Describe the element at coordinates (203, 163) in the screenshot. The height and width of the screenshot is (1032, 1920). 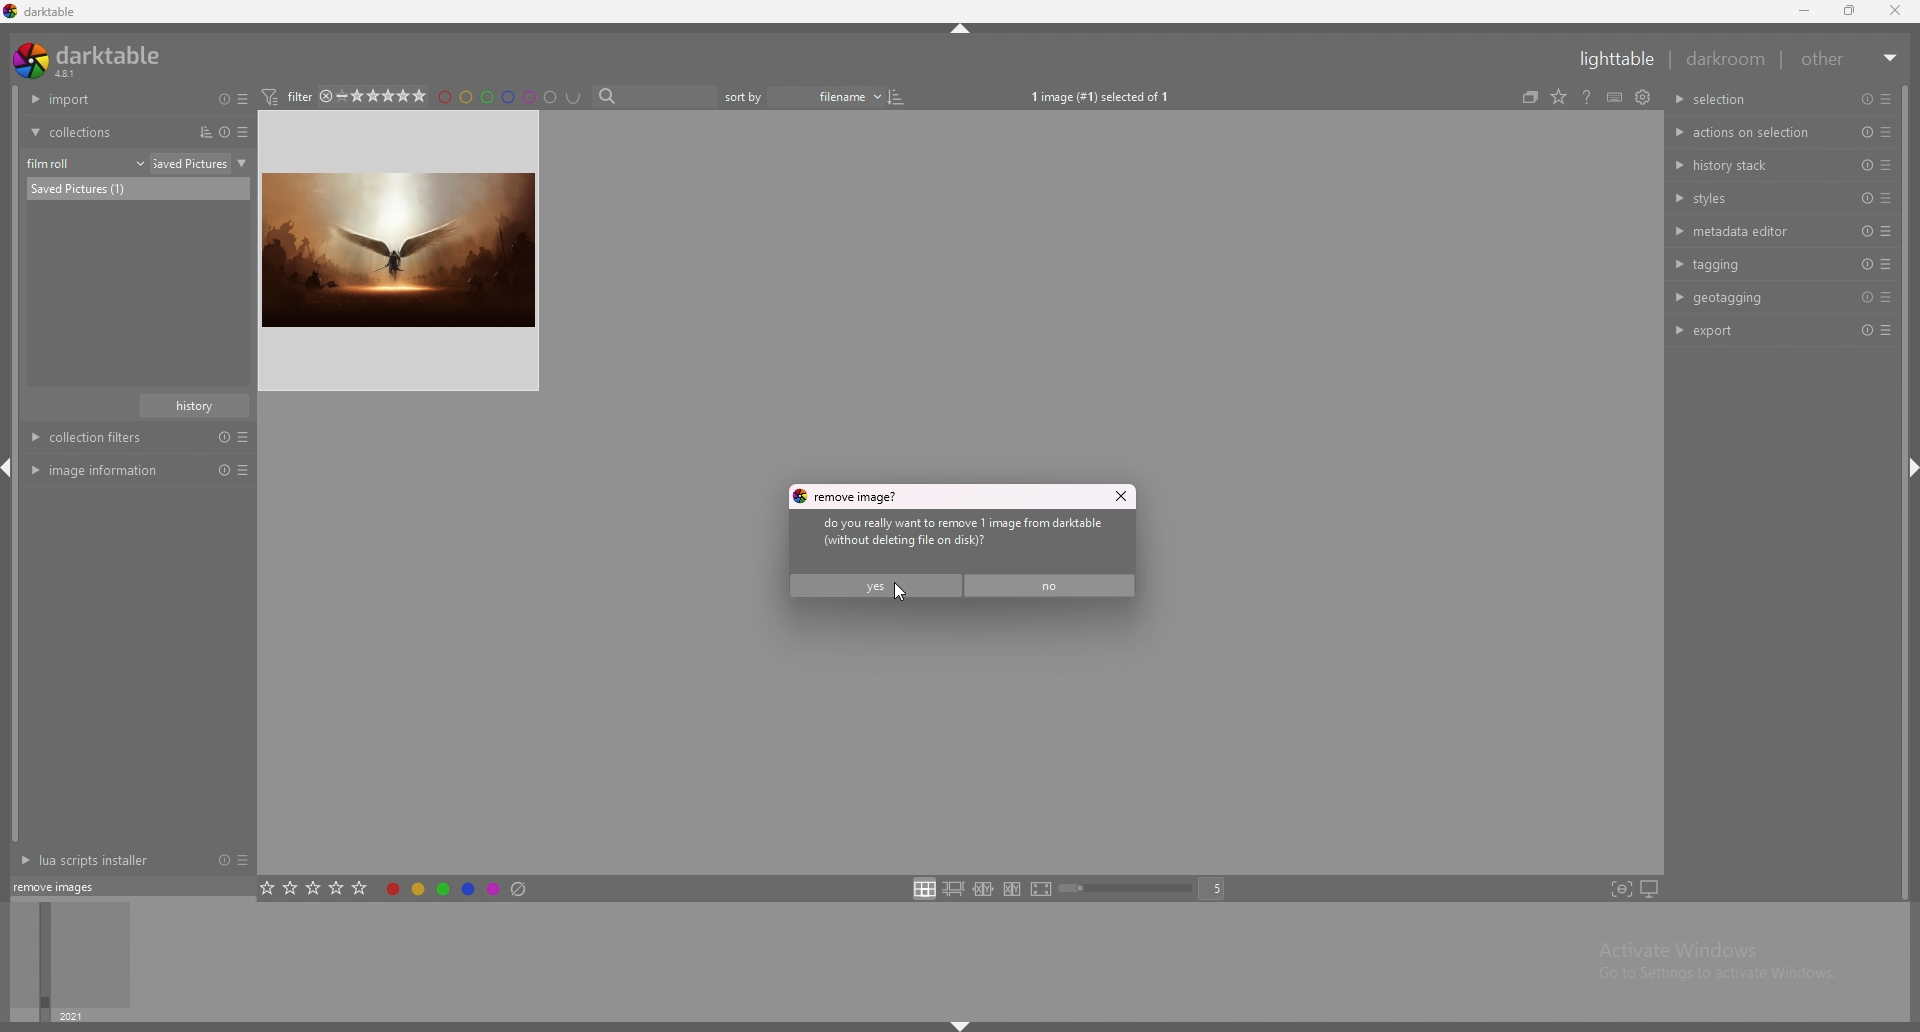
I see `folder name` at that location.